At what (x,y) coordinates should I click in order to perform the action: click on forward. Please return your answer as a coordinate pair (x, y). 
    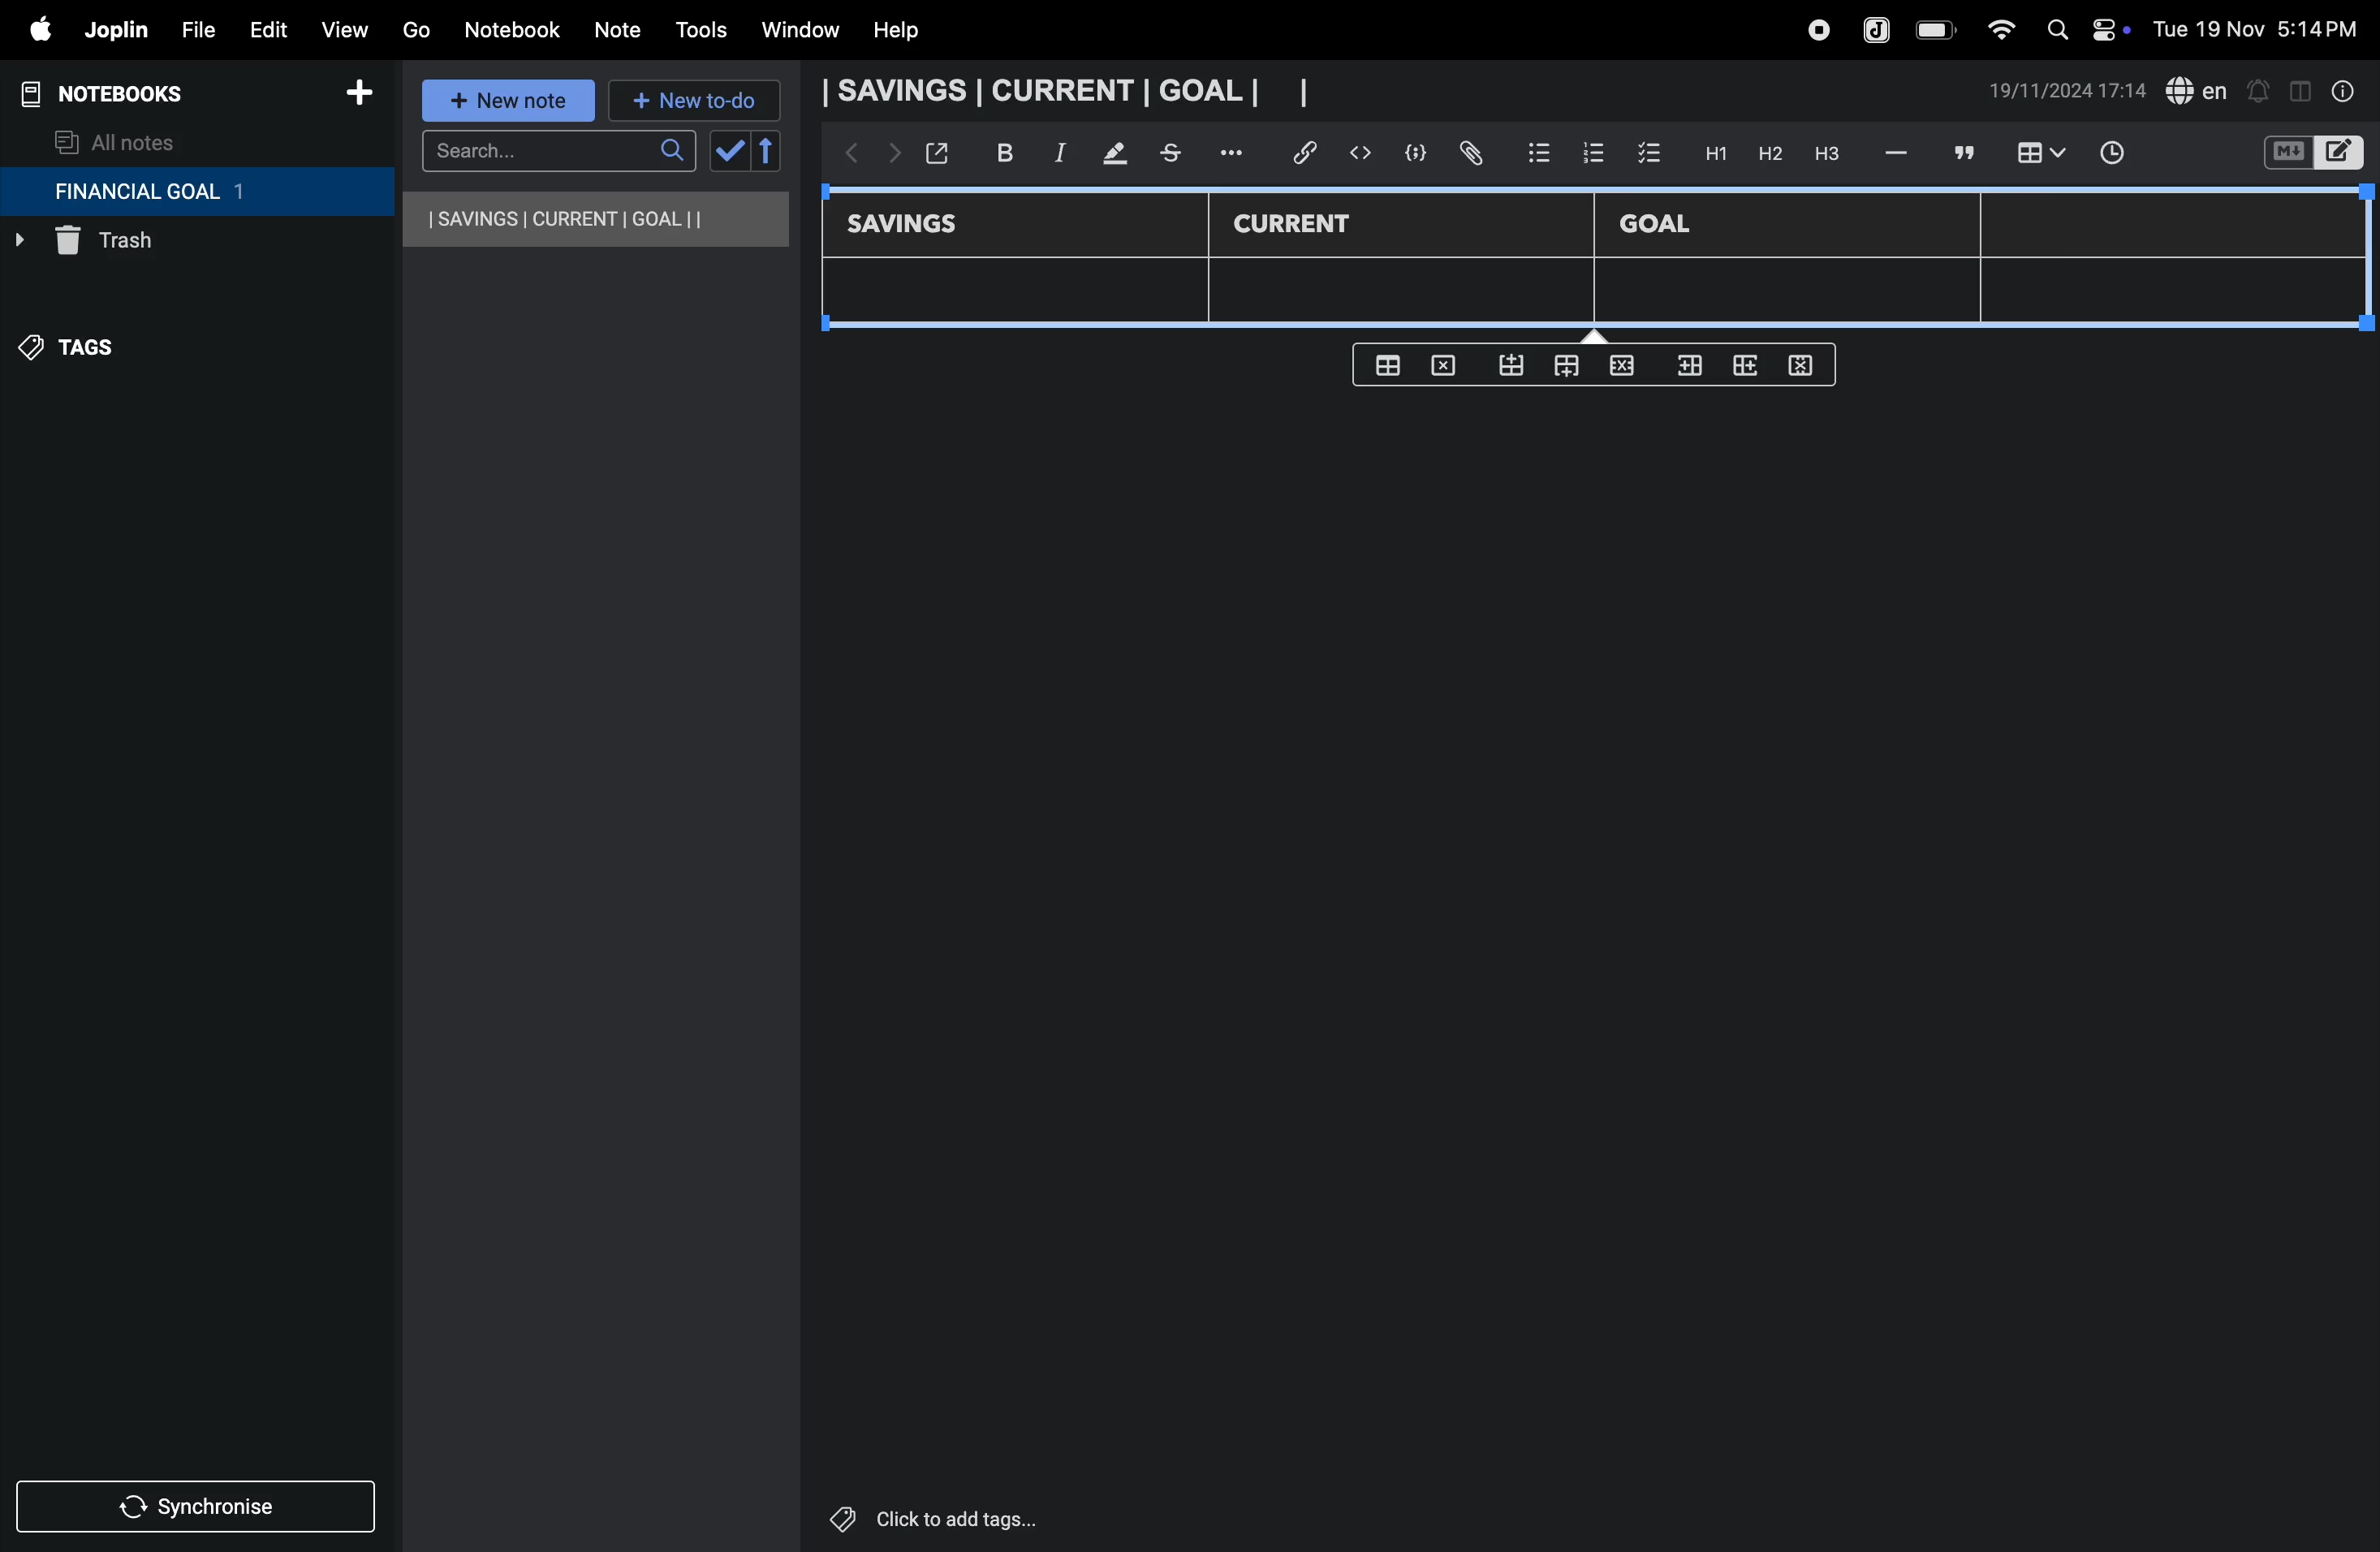
    Looking at the image, I should click on (889, 157).